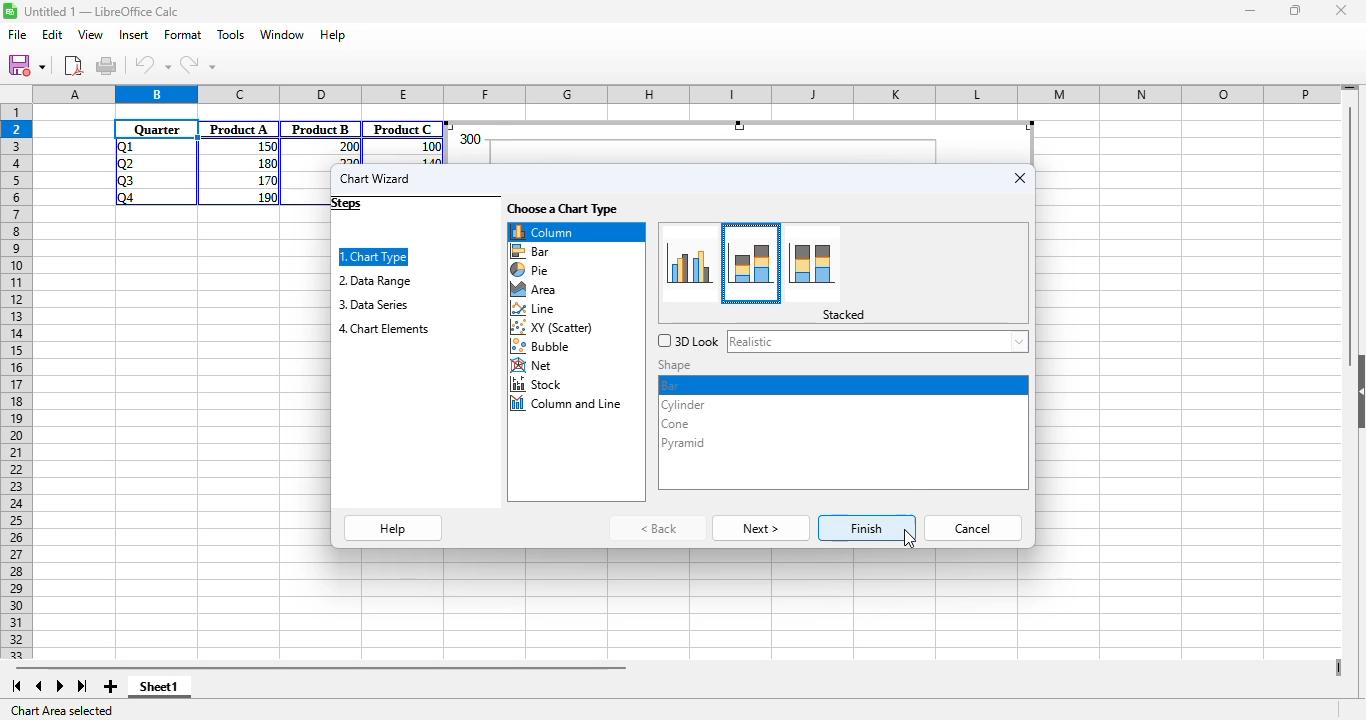 The image size is (1366, 720). Describe the element at coordinates (26, 65) in the screenshot. I see `save` at that location.